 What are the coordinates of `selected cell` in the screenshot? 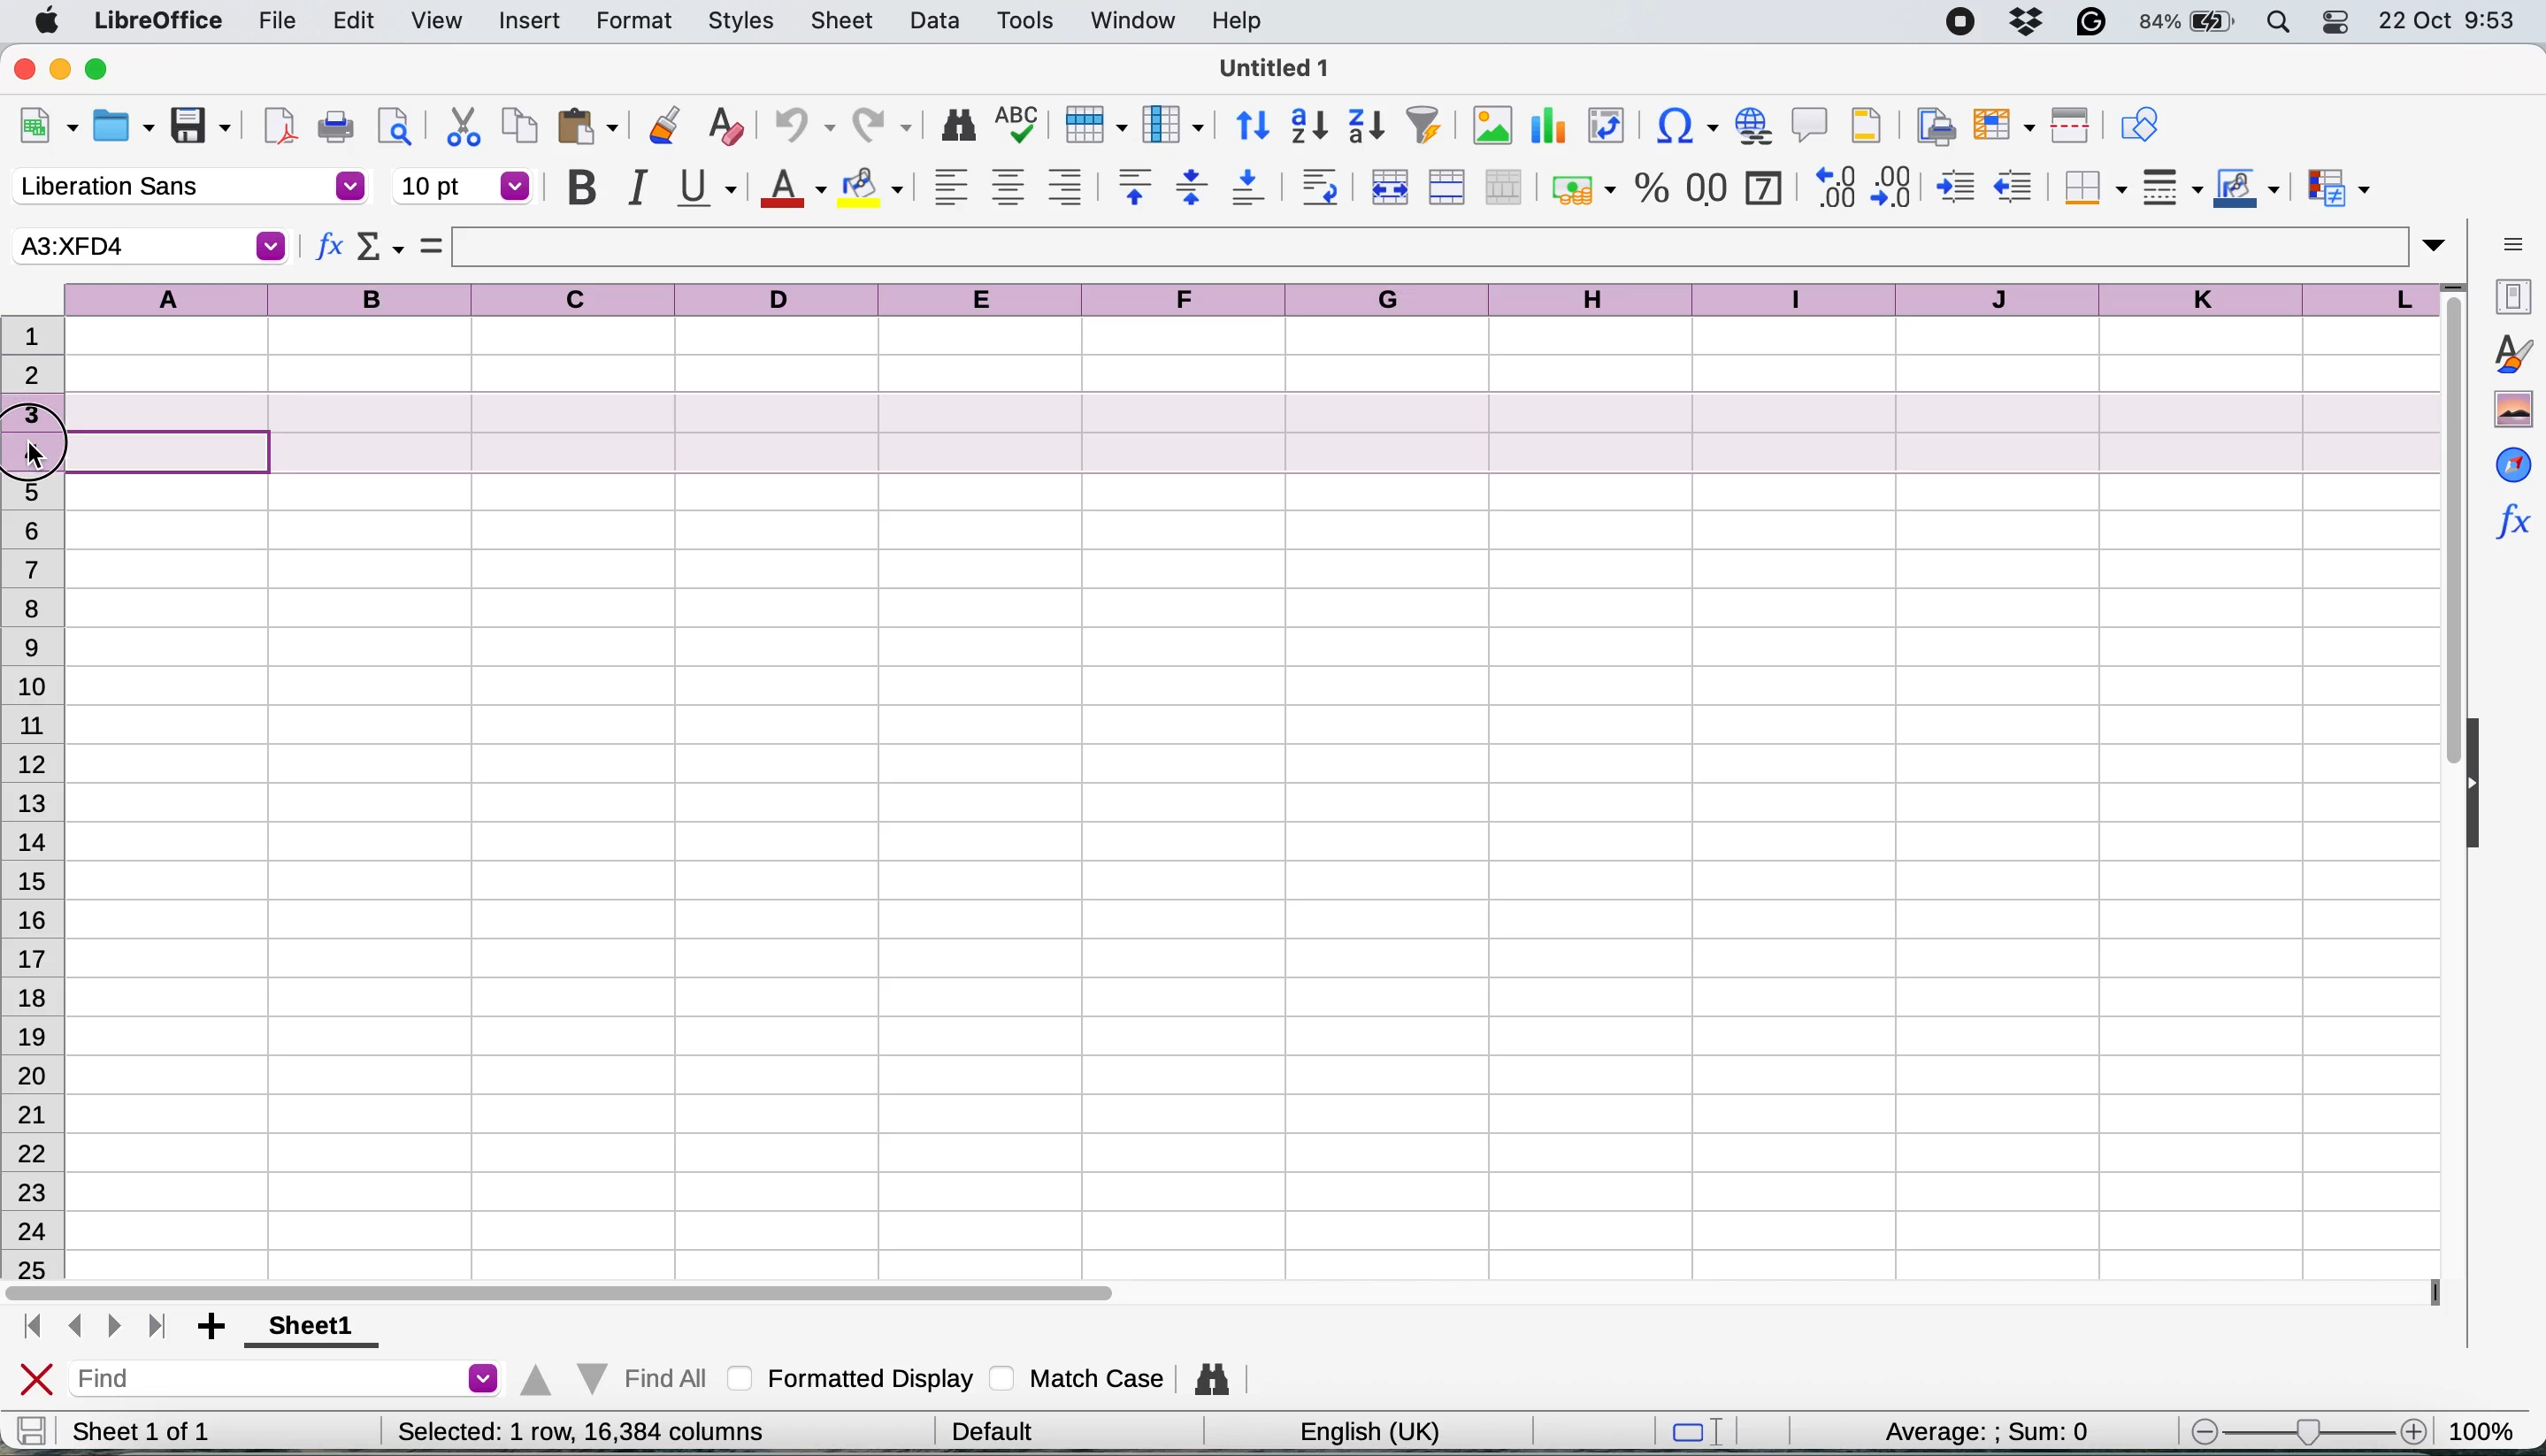 It's located at (147, 246).